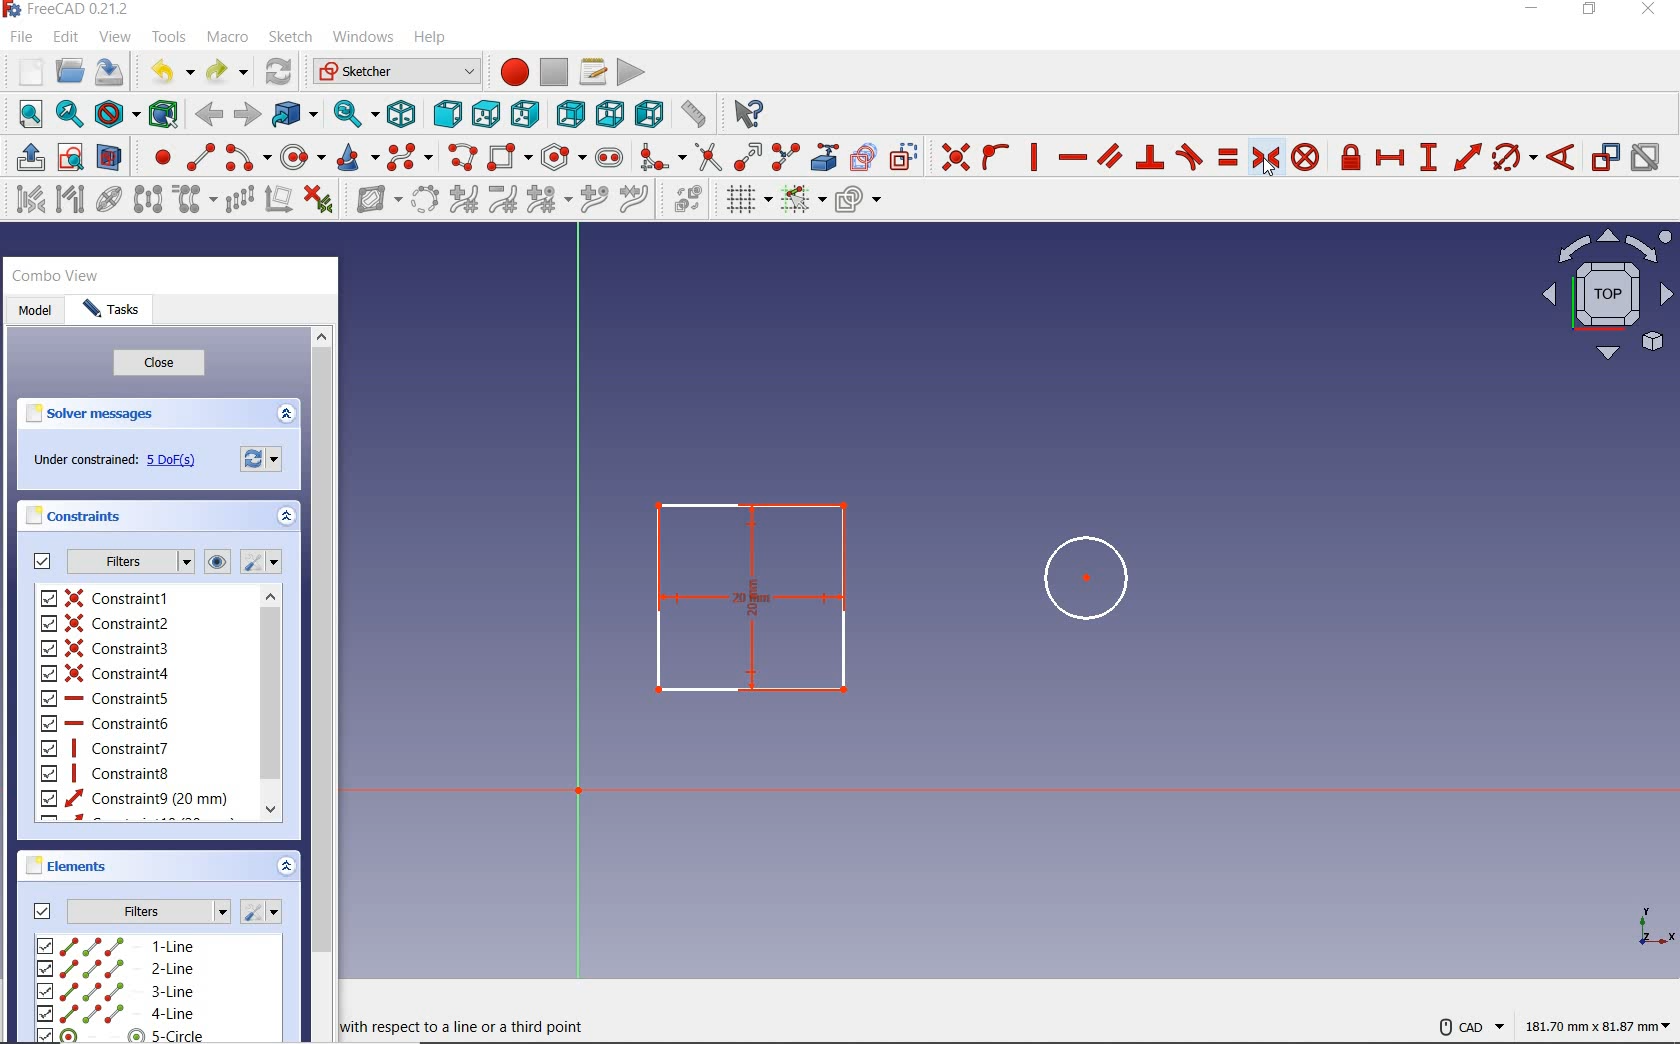  I want to click on settings , so click(265, 910).